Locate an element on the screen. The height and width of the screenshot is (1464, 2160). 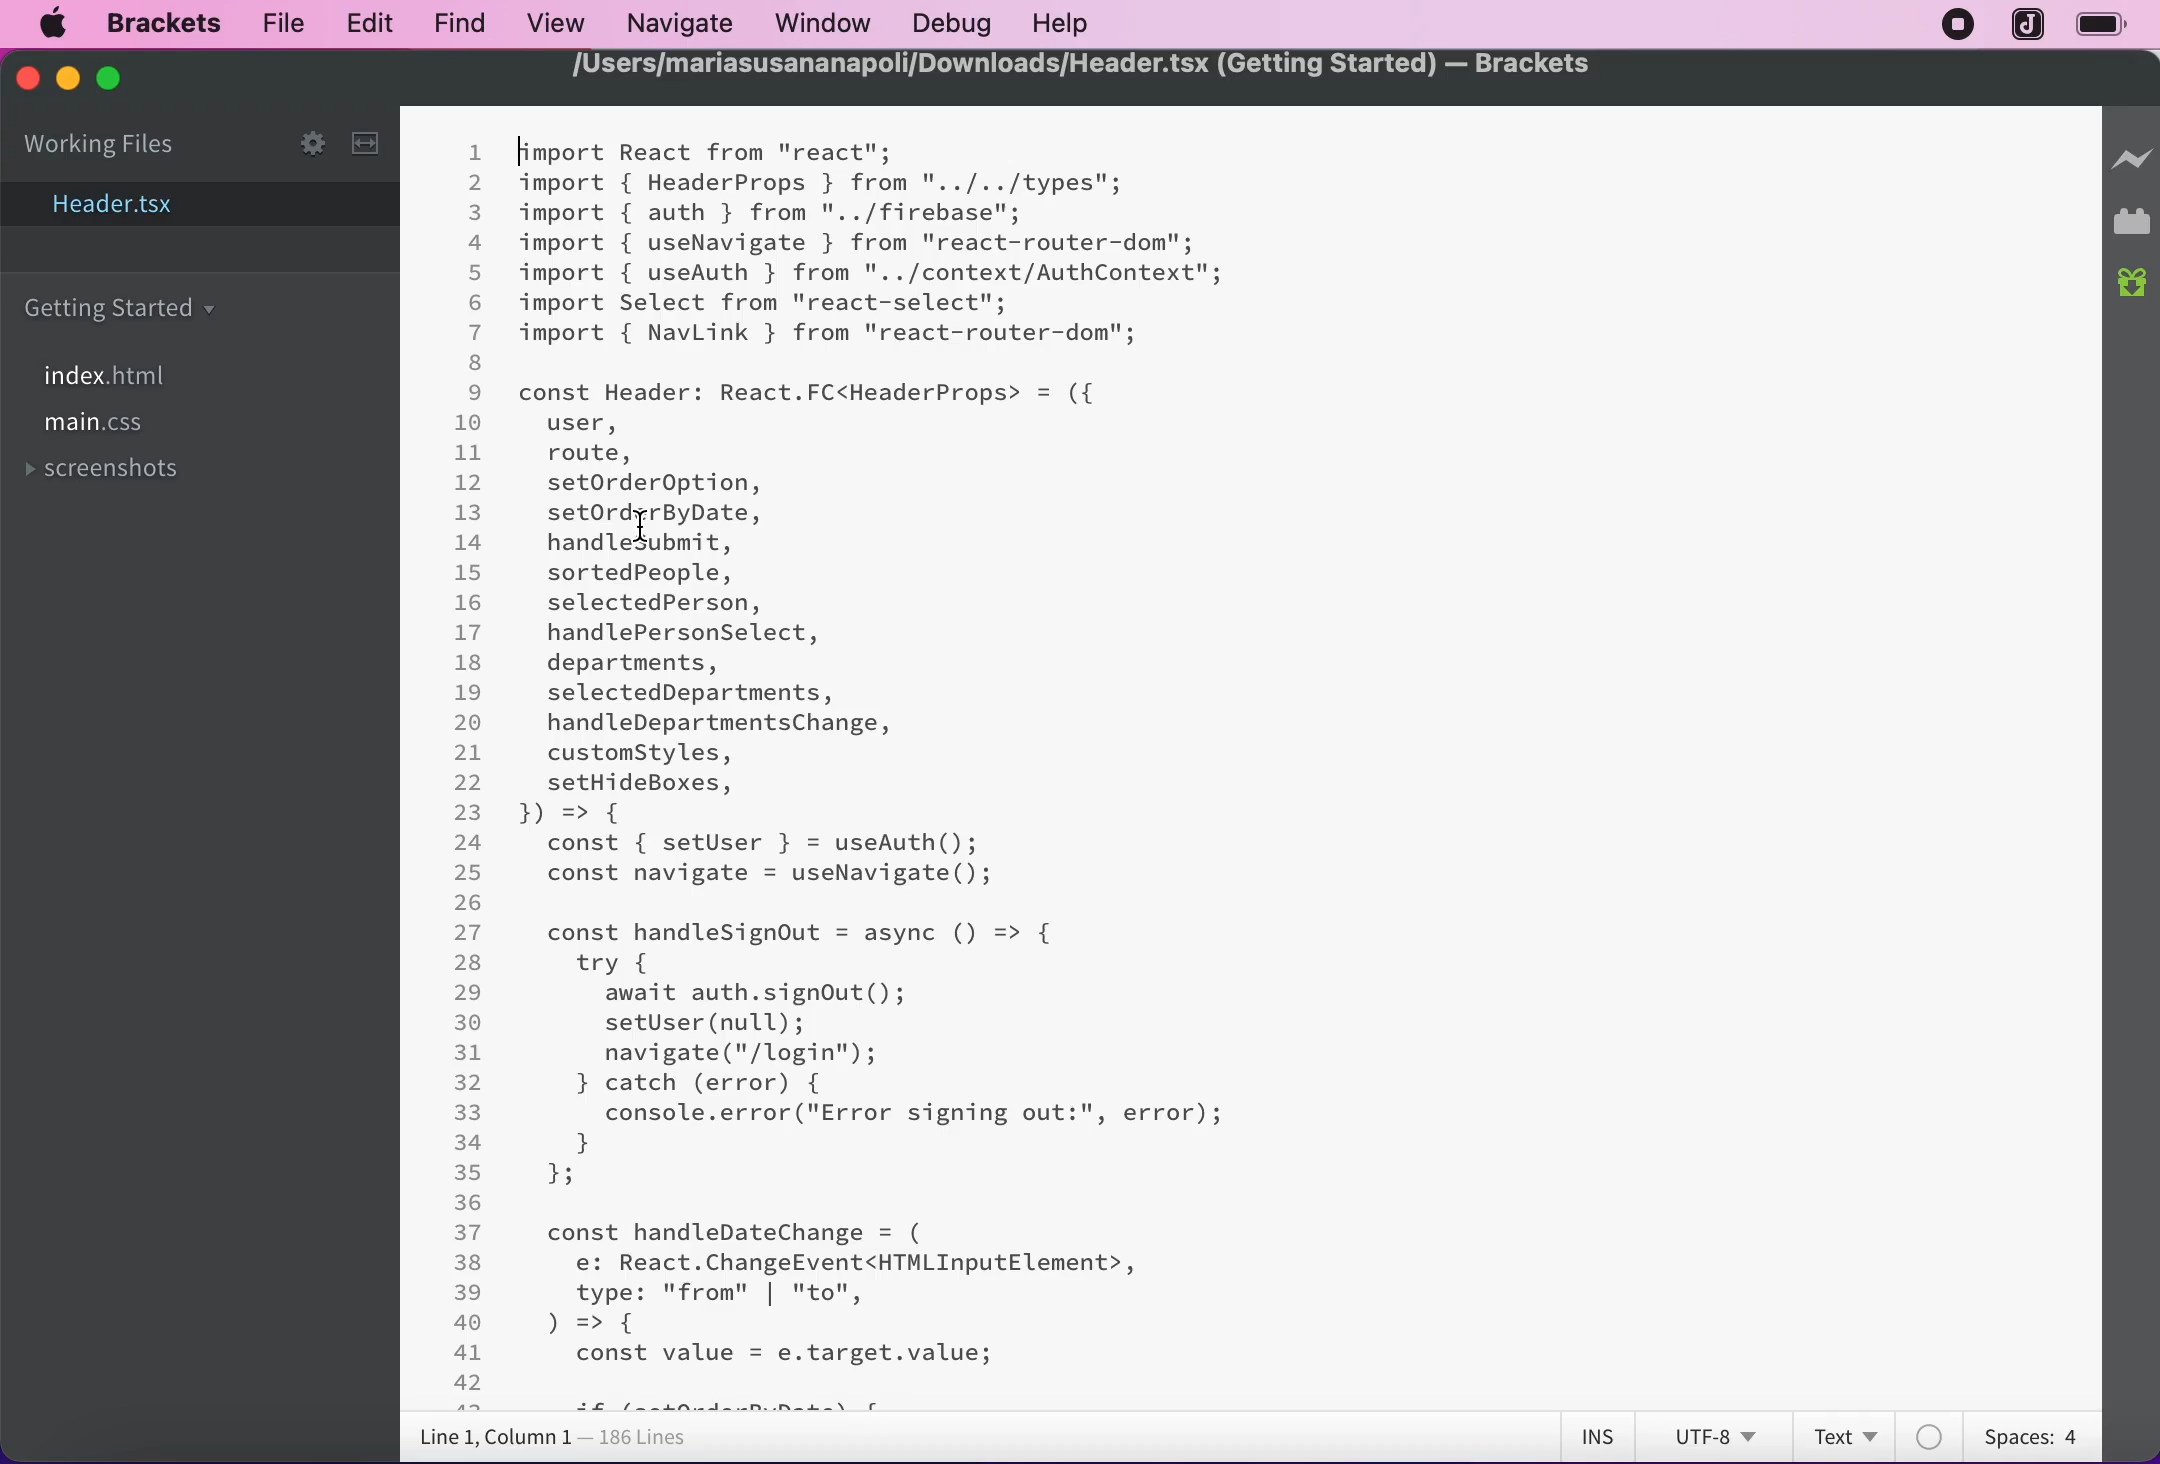
5 is located at coordinates (474, 272).